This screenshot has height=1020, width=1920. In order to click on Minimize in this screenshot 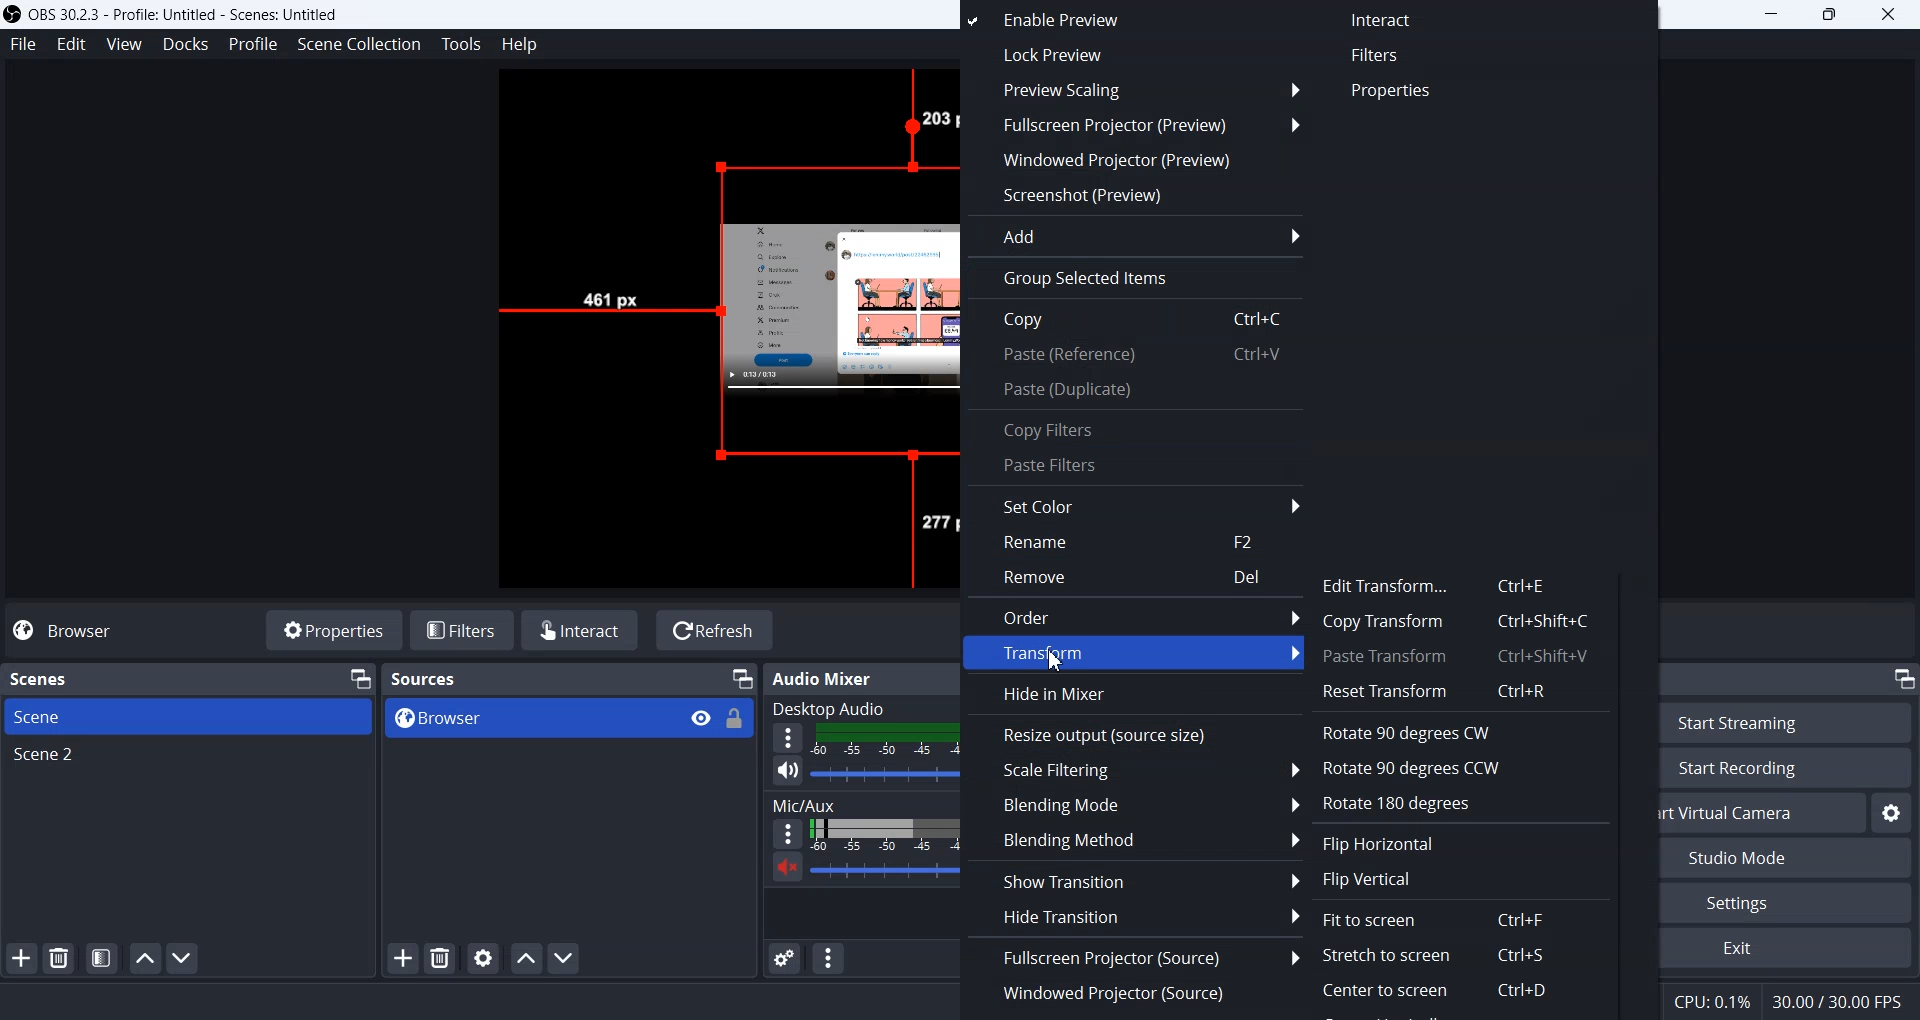, I will do `click(362, 678)`.